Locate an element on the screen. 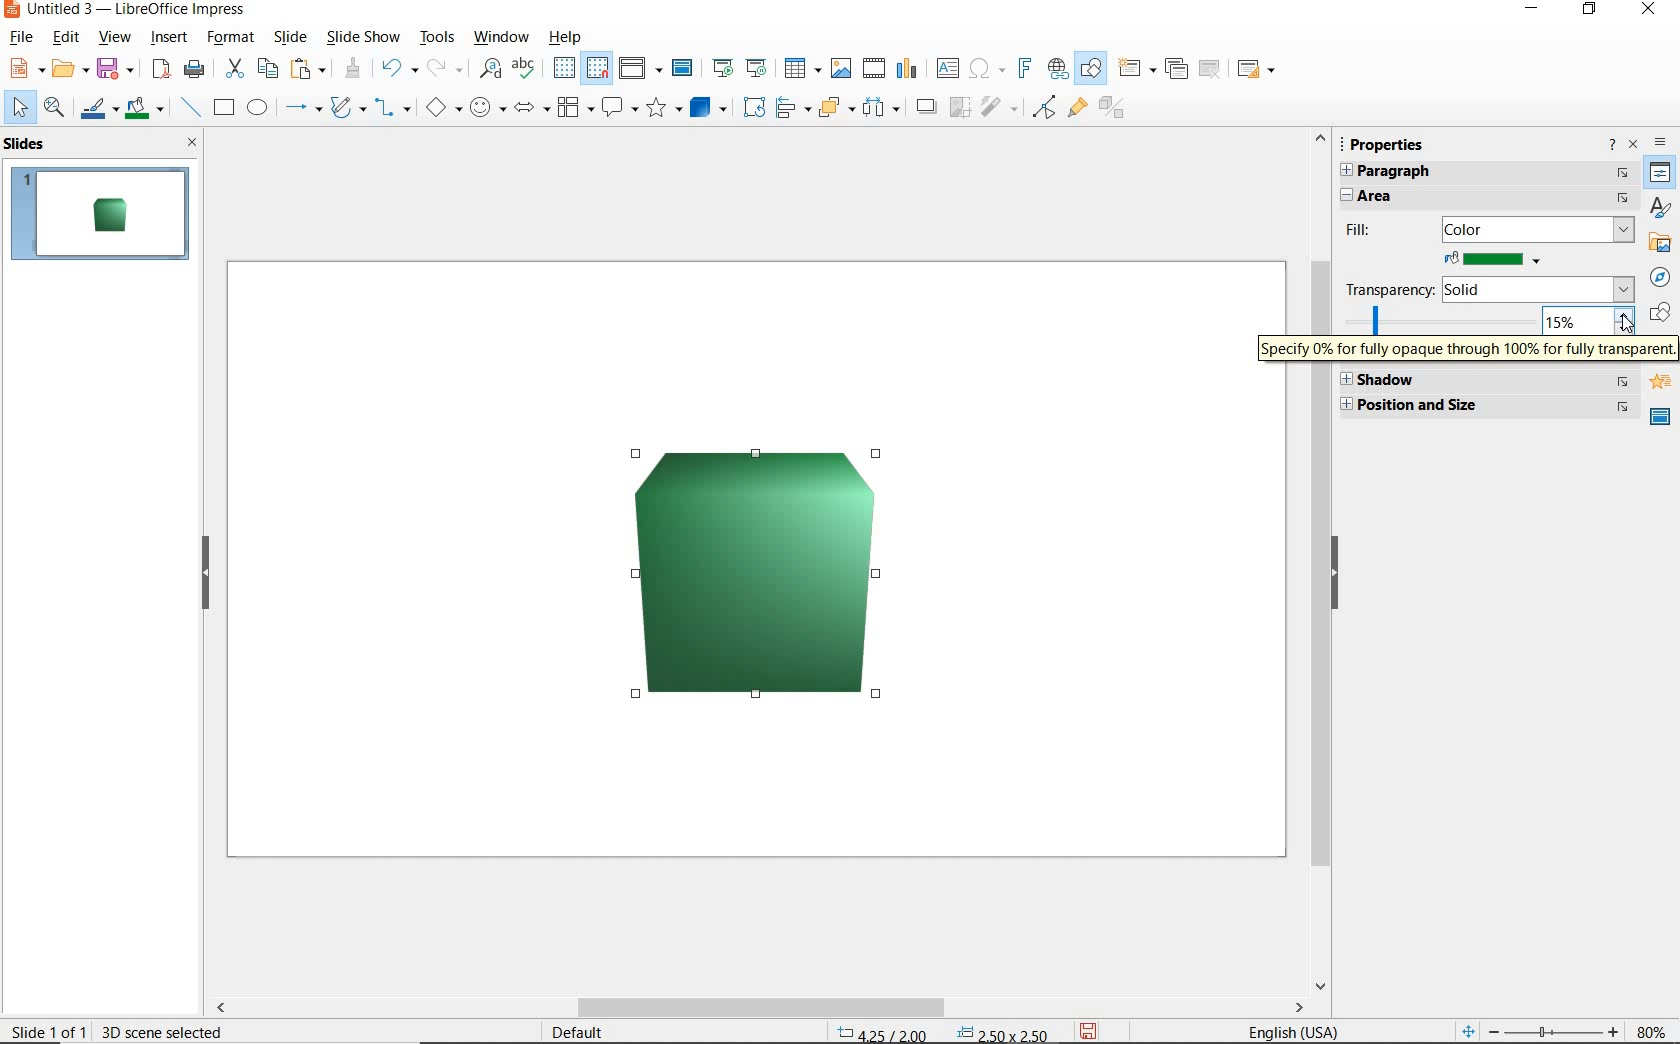  basic shapes is located at coordinates (446, 106).